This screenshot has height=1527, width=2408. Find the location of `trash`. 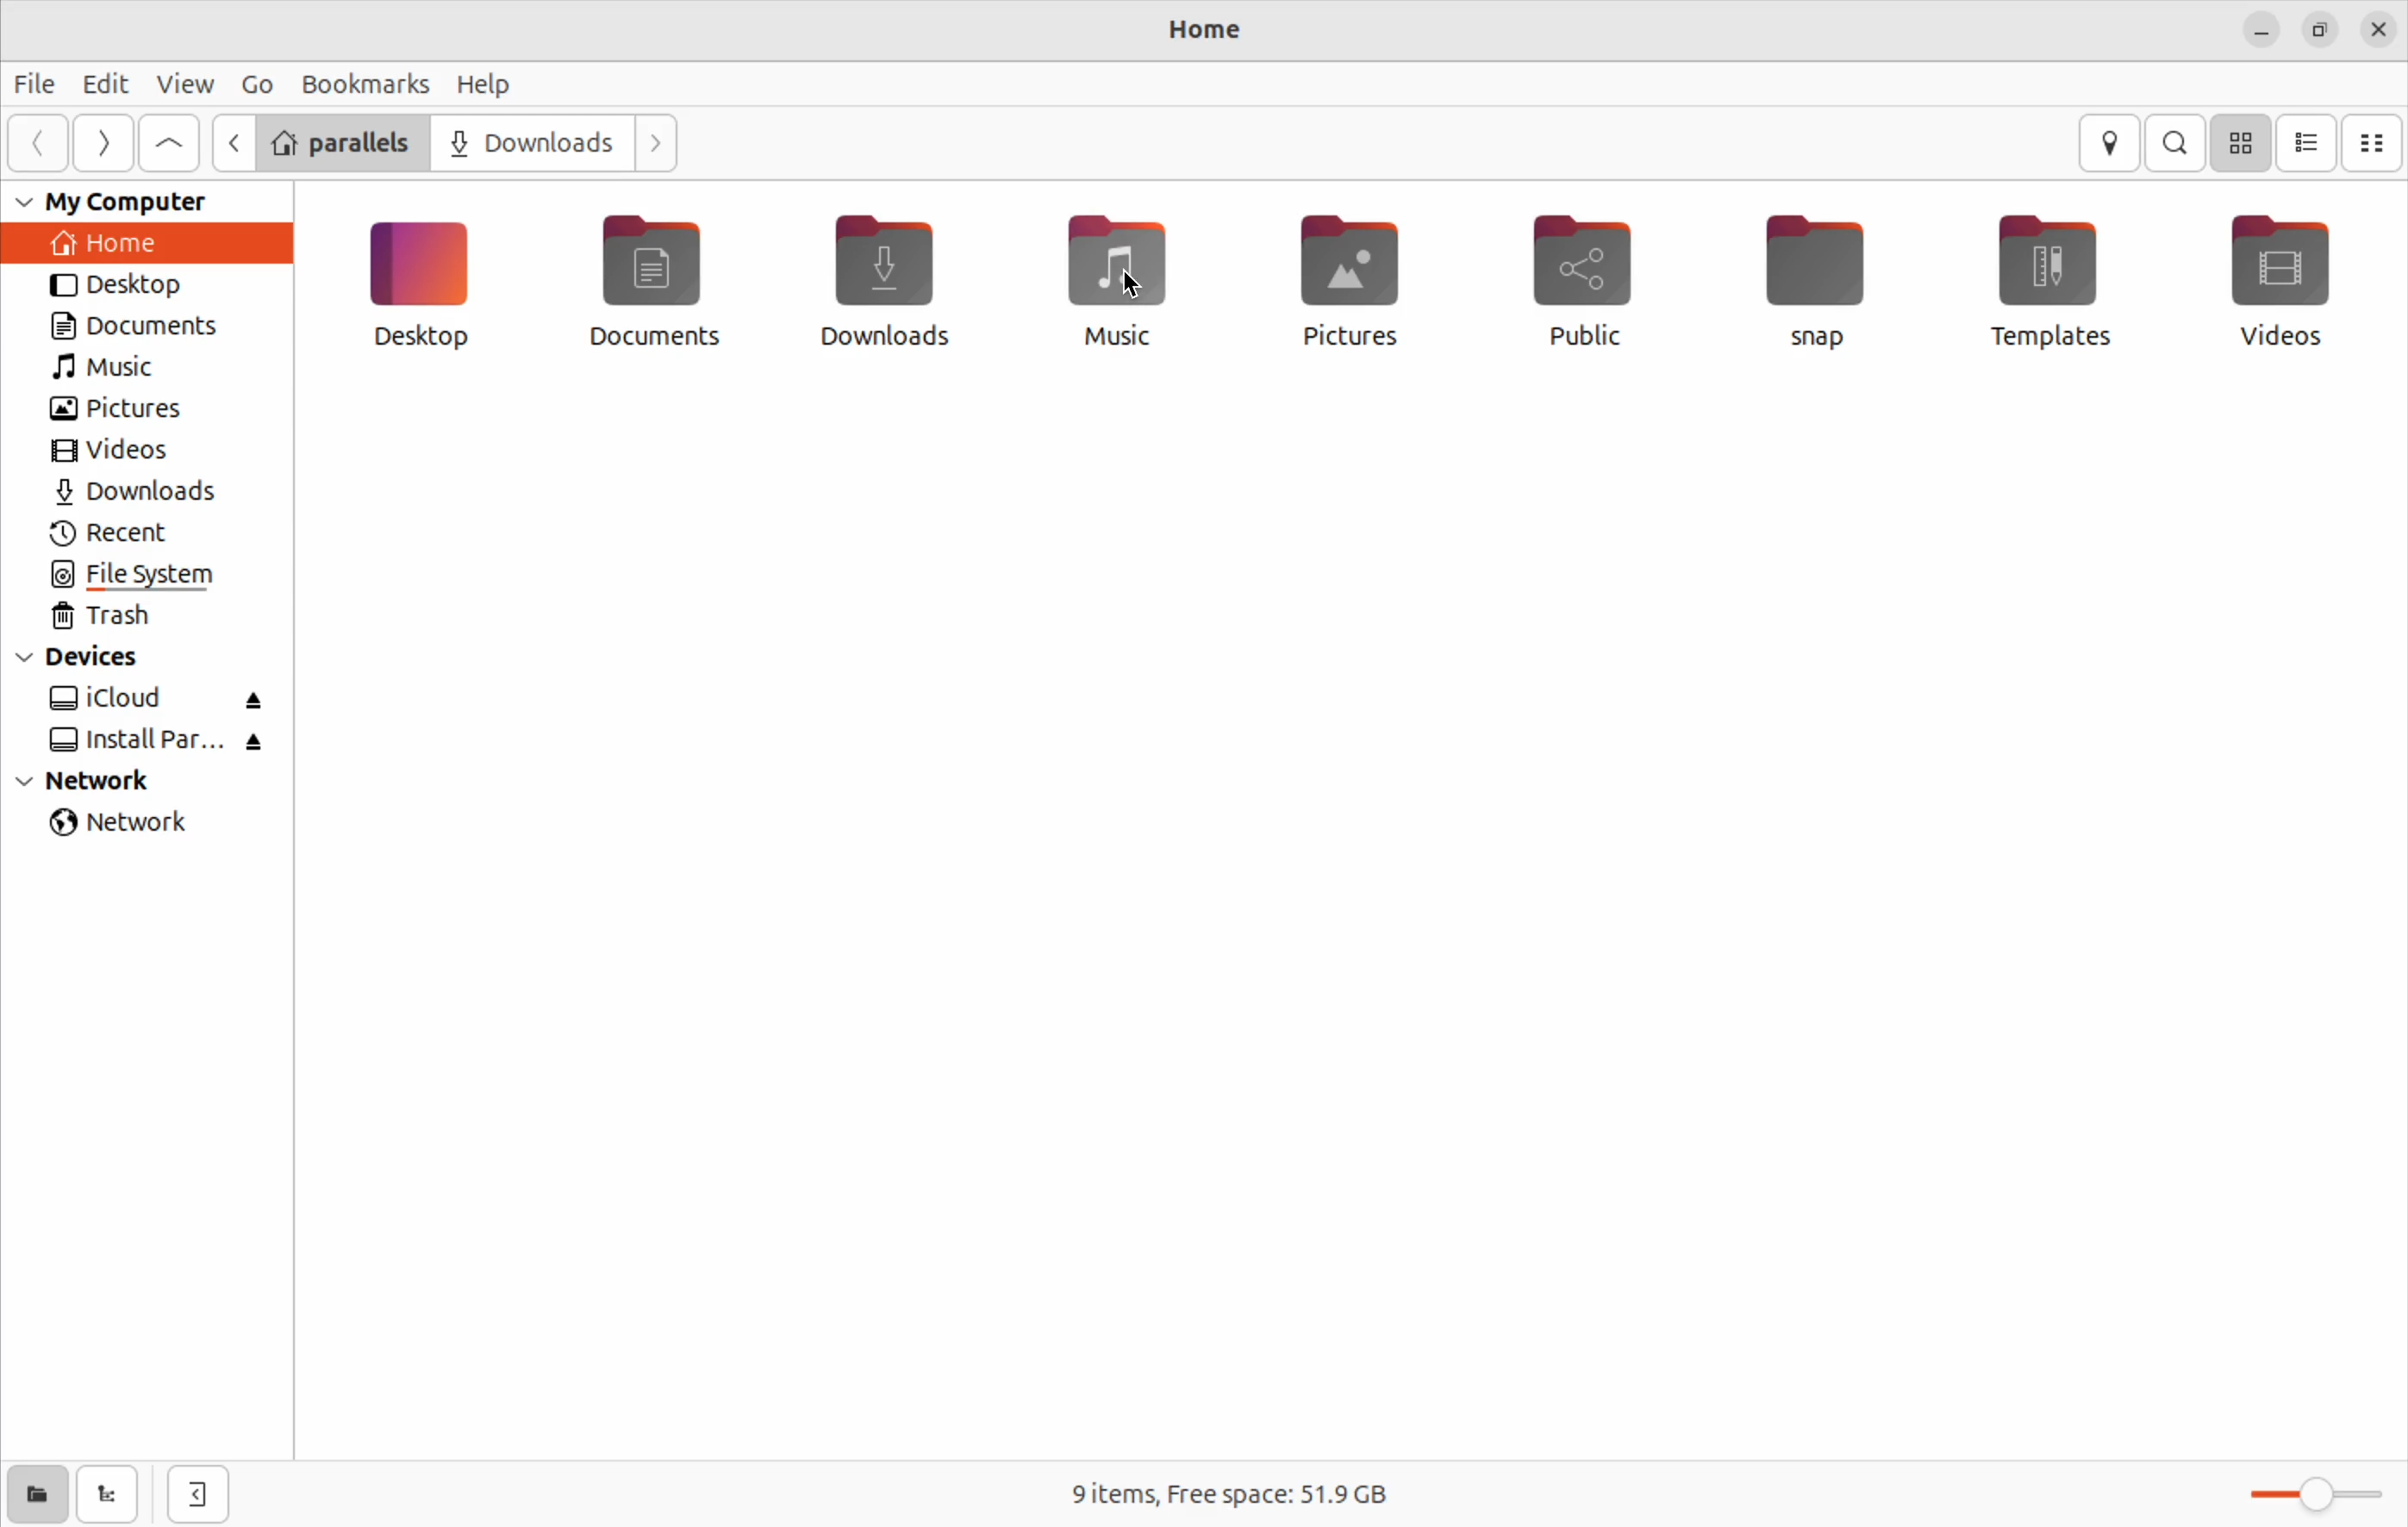

trash is located at coordinates (121, 620).